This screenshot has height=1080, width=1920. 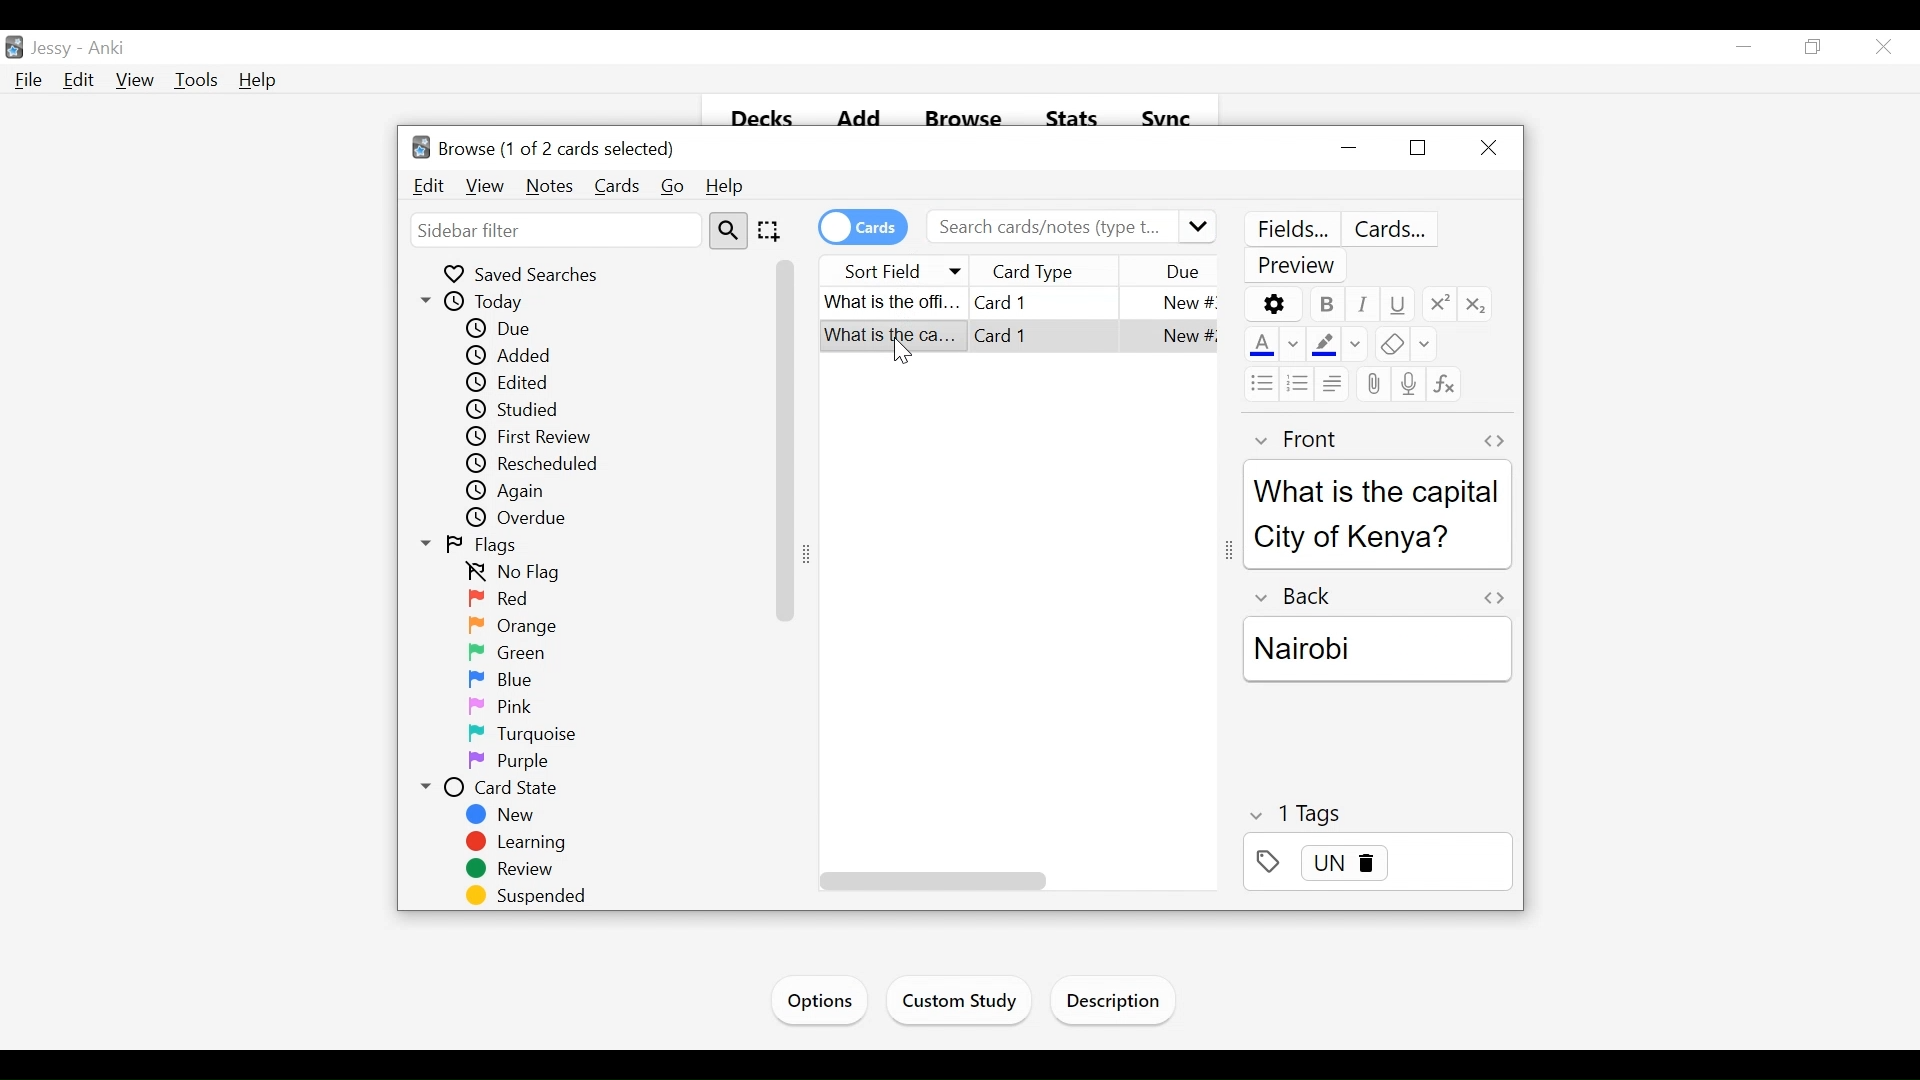 I want to click on Tools, so click(x=199, y=80).